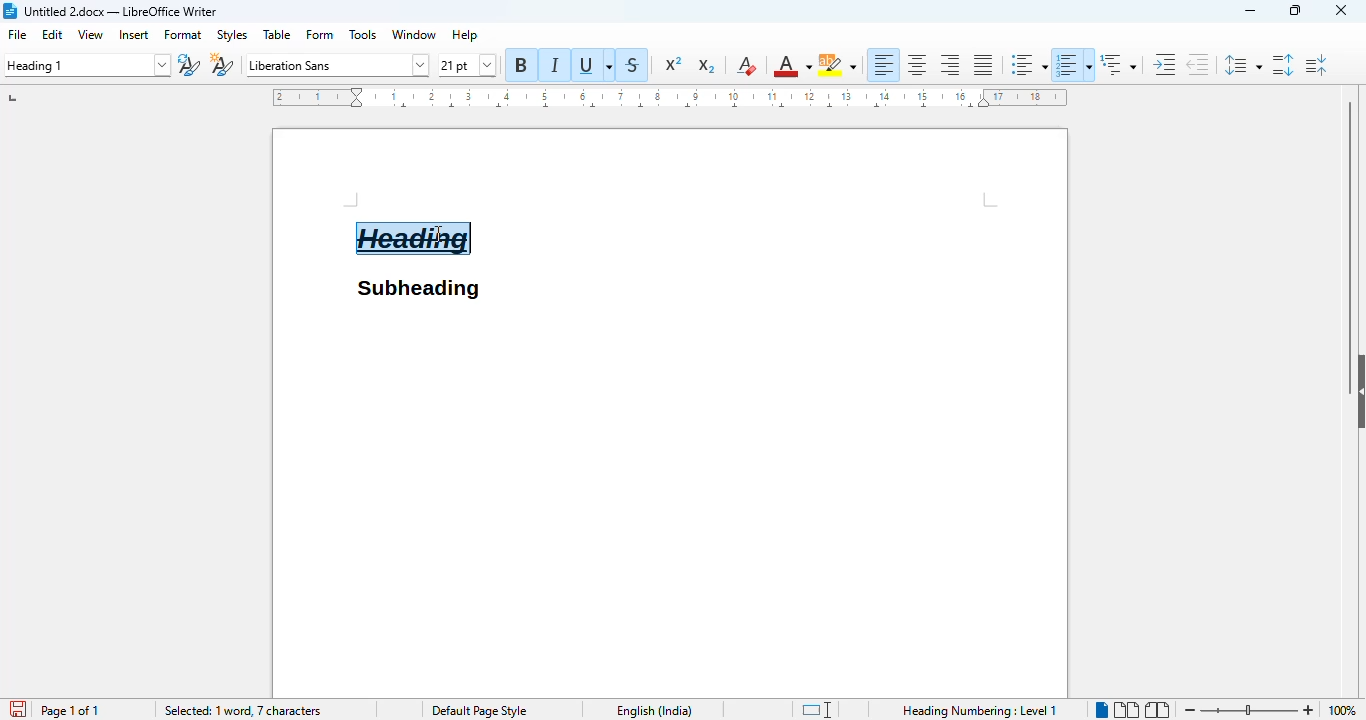 The width and height of the screenshot is (1366, 720). What do you see at coordinates (984, 65) in the screenshot?
I see `justified` at bounding box center [984, 65].